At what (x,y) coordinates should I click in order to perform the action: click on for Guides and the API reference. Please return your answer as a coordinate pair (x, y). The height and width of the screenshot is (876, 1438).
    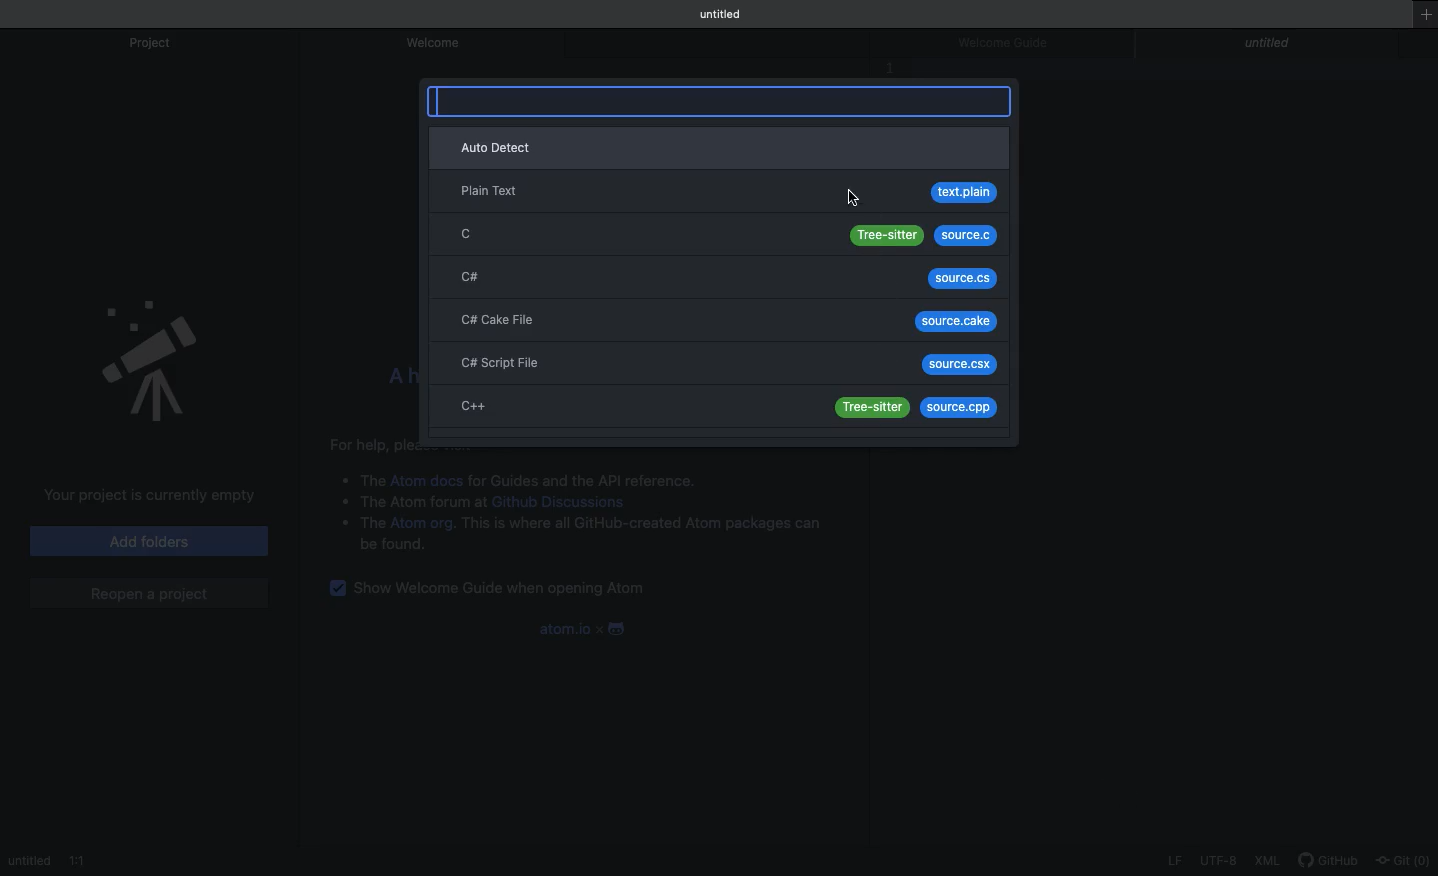
    Looking at the image, I should click on (589, 479).